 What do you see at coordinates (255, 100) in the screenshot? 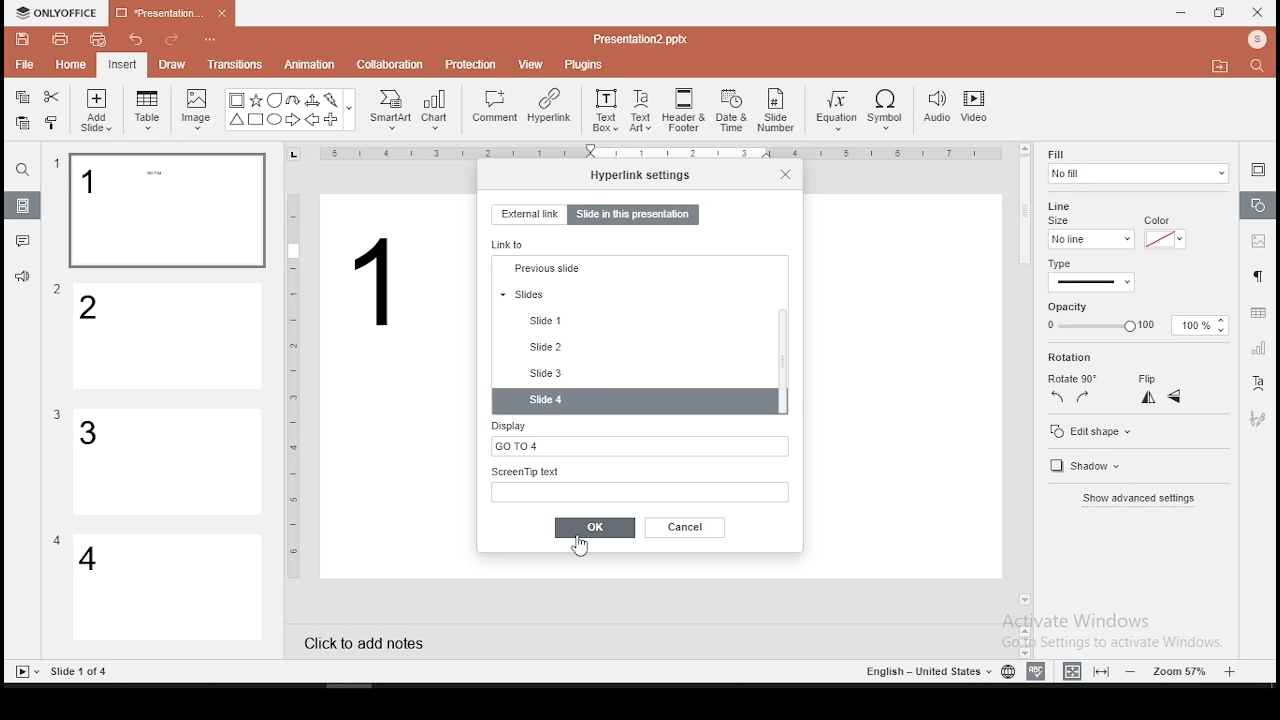
I see `Star` at bounding box center [255, 100].